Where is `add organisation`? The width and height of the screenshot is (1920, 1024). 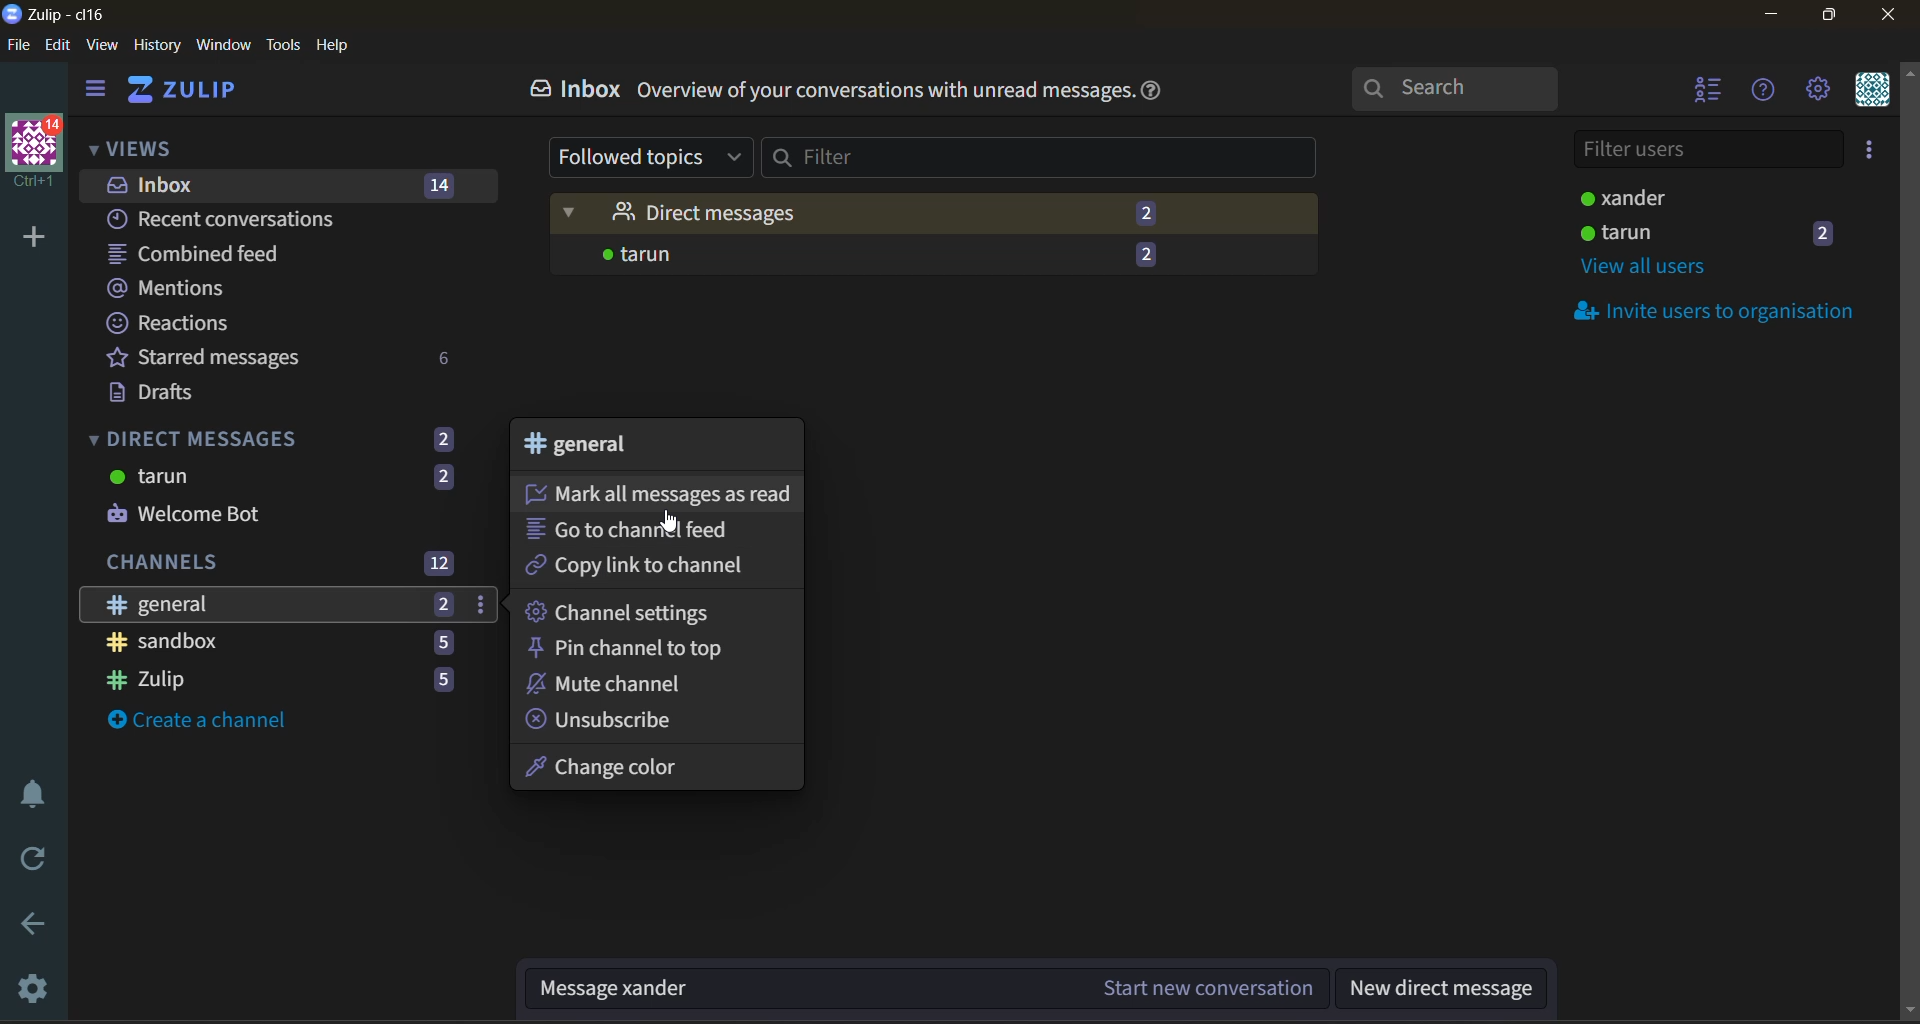 add organisation is located at coordinates (34, 239).